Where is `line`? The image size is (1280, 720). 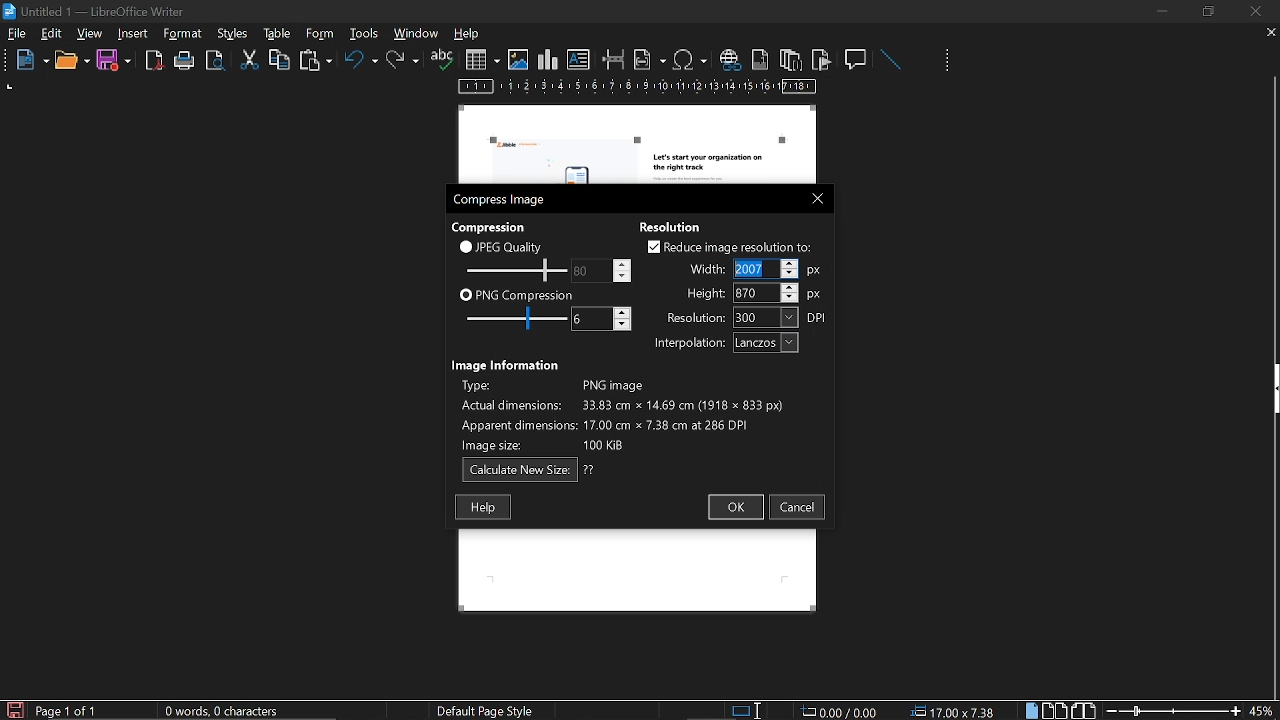
line is located at coordinates (890, 60).